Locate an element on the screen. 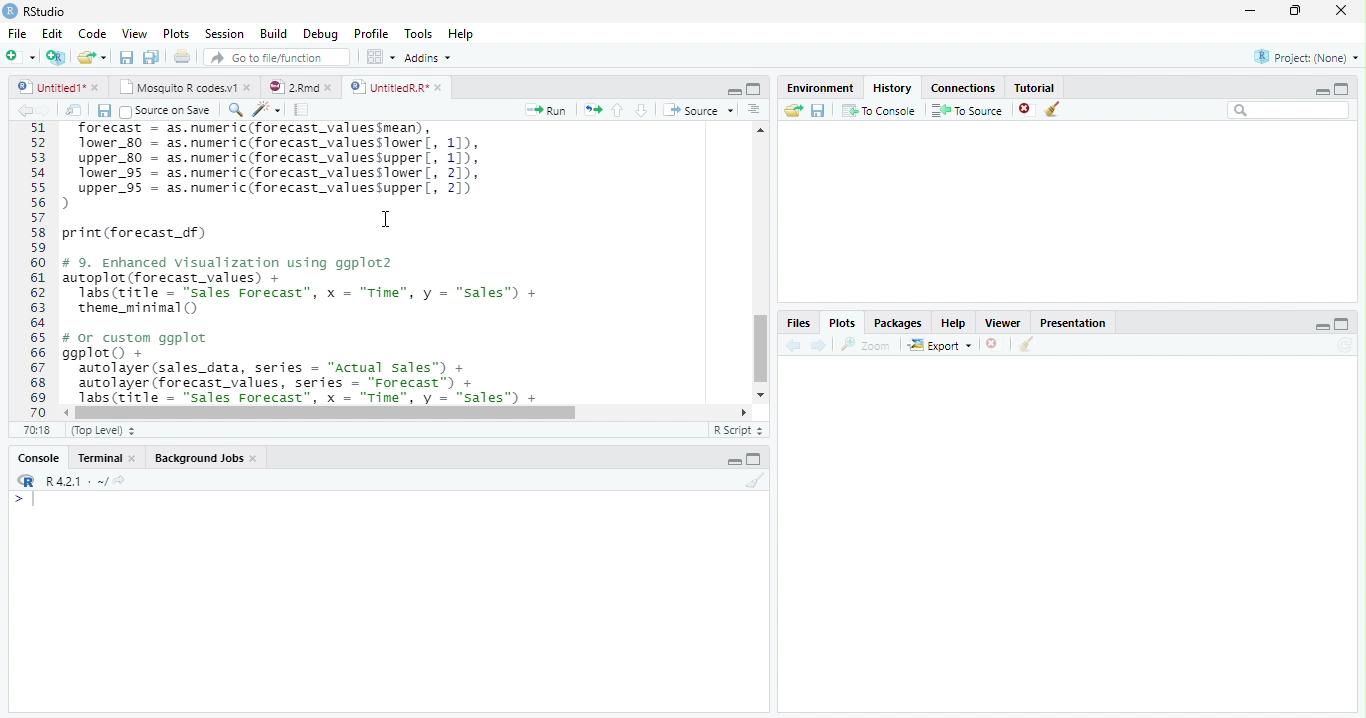 The width and height of the screenshot is (1366, 718). Search is located at coordinates (1289, 111).